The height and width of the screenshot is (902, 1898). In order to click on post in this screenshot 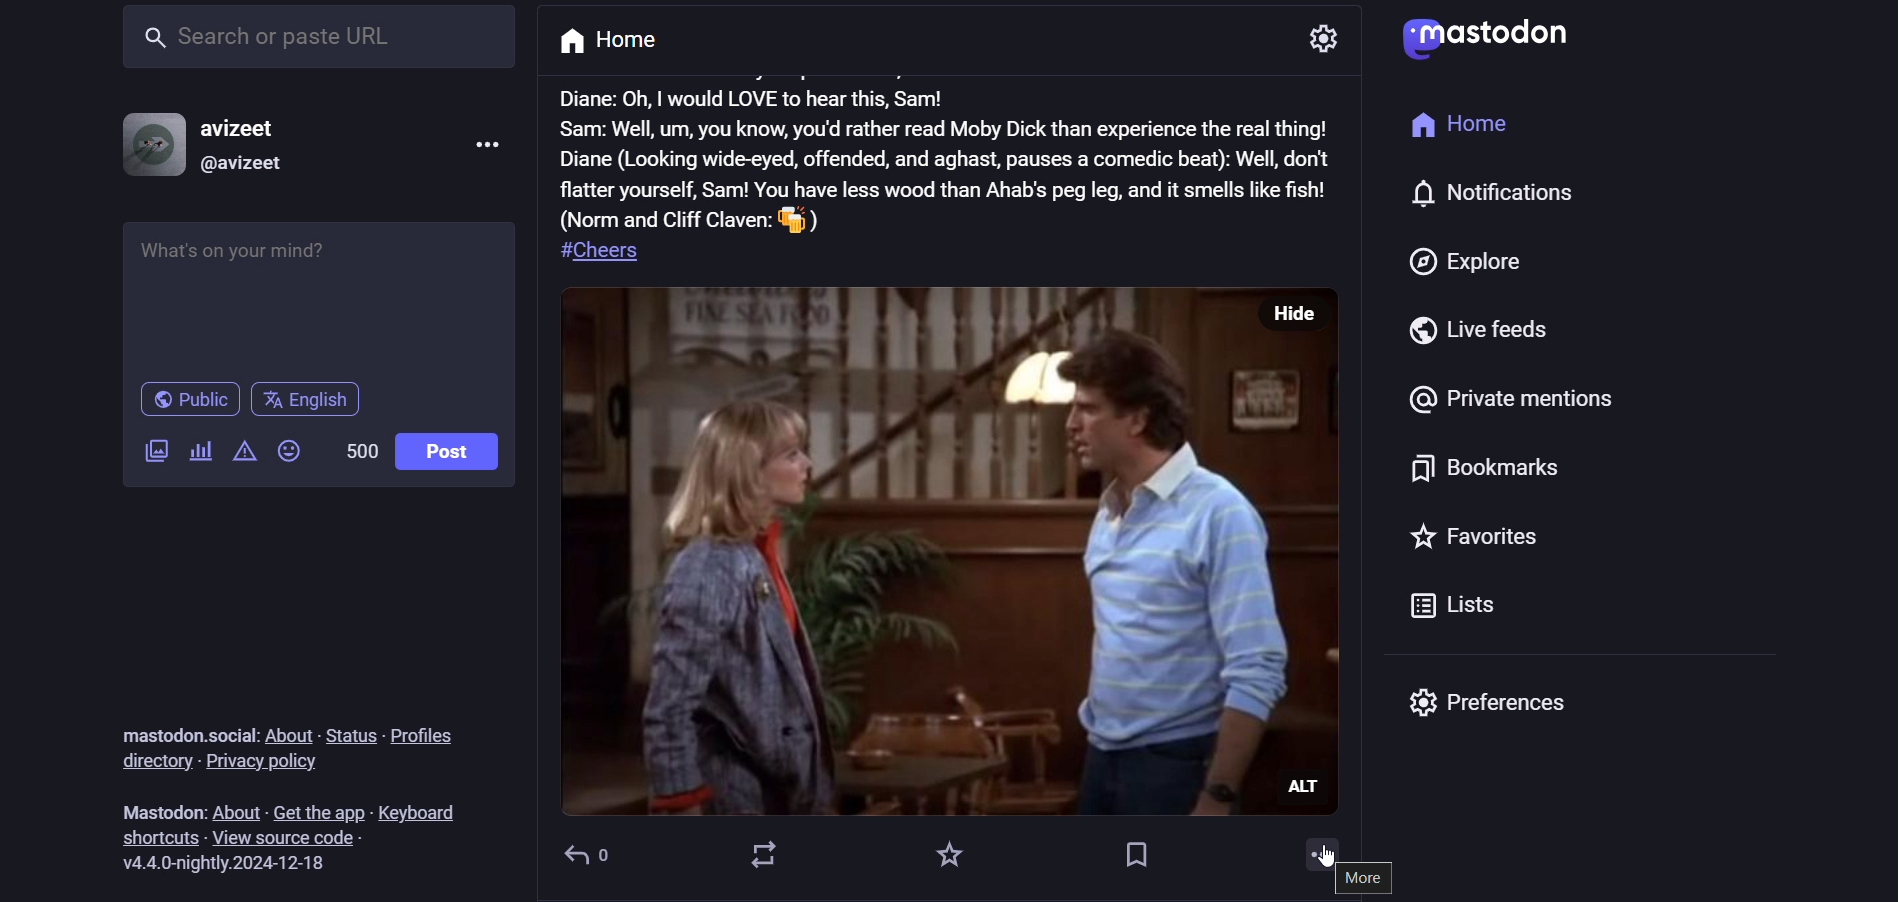, I will do `click(447, 450)`.